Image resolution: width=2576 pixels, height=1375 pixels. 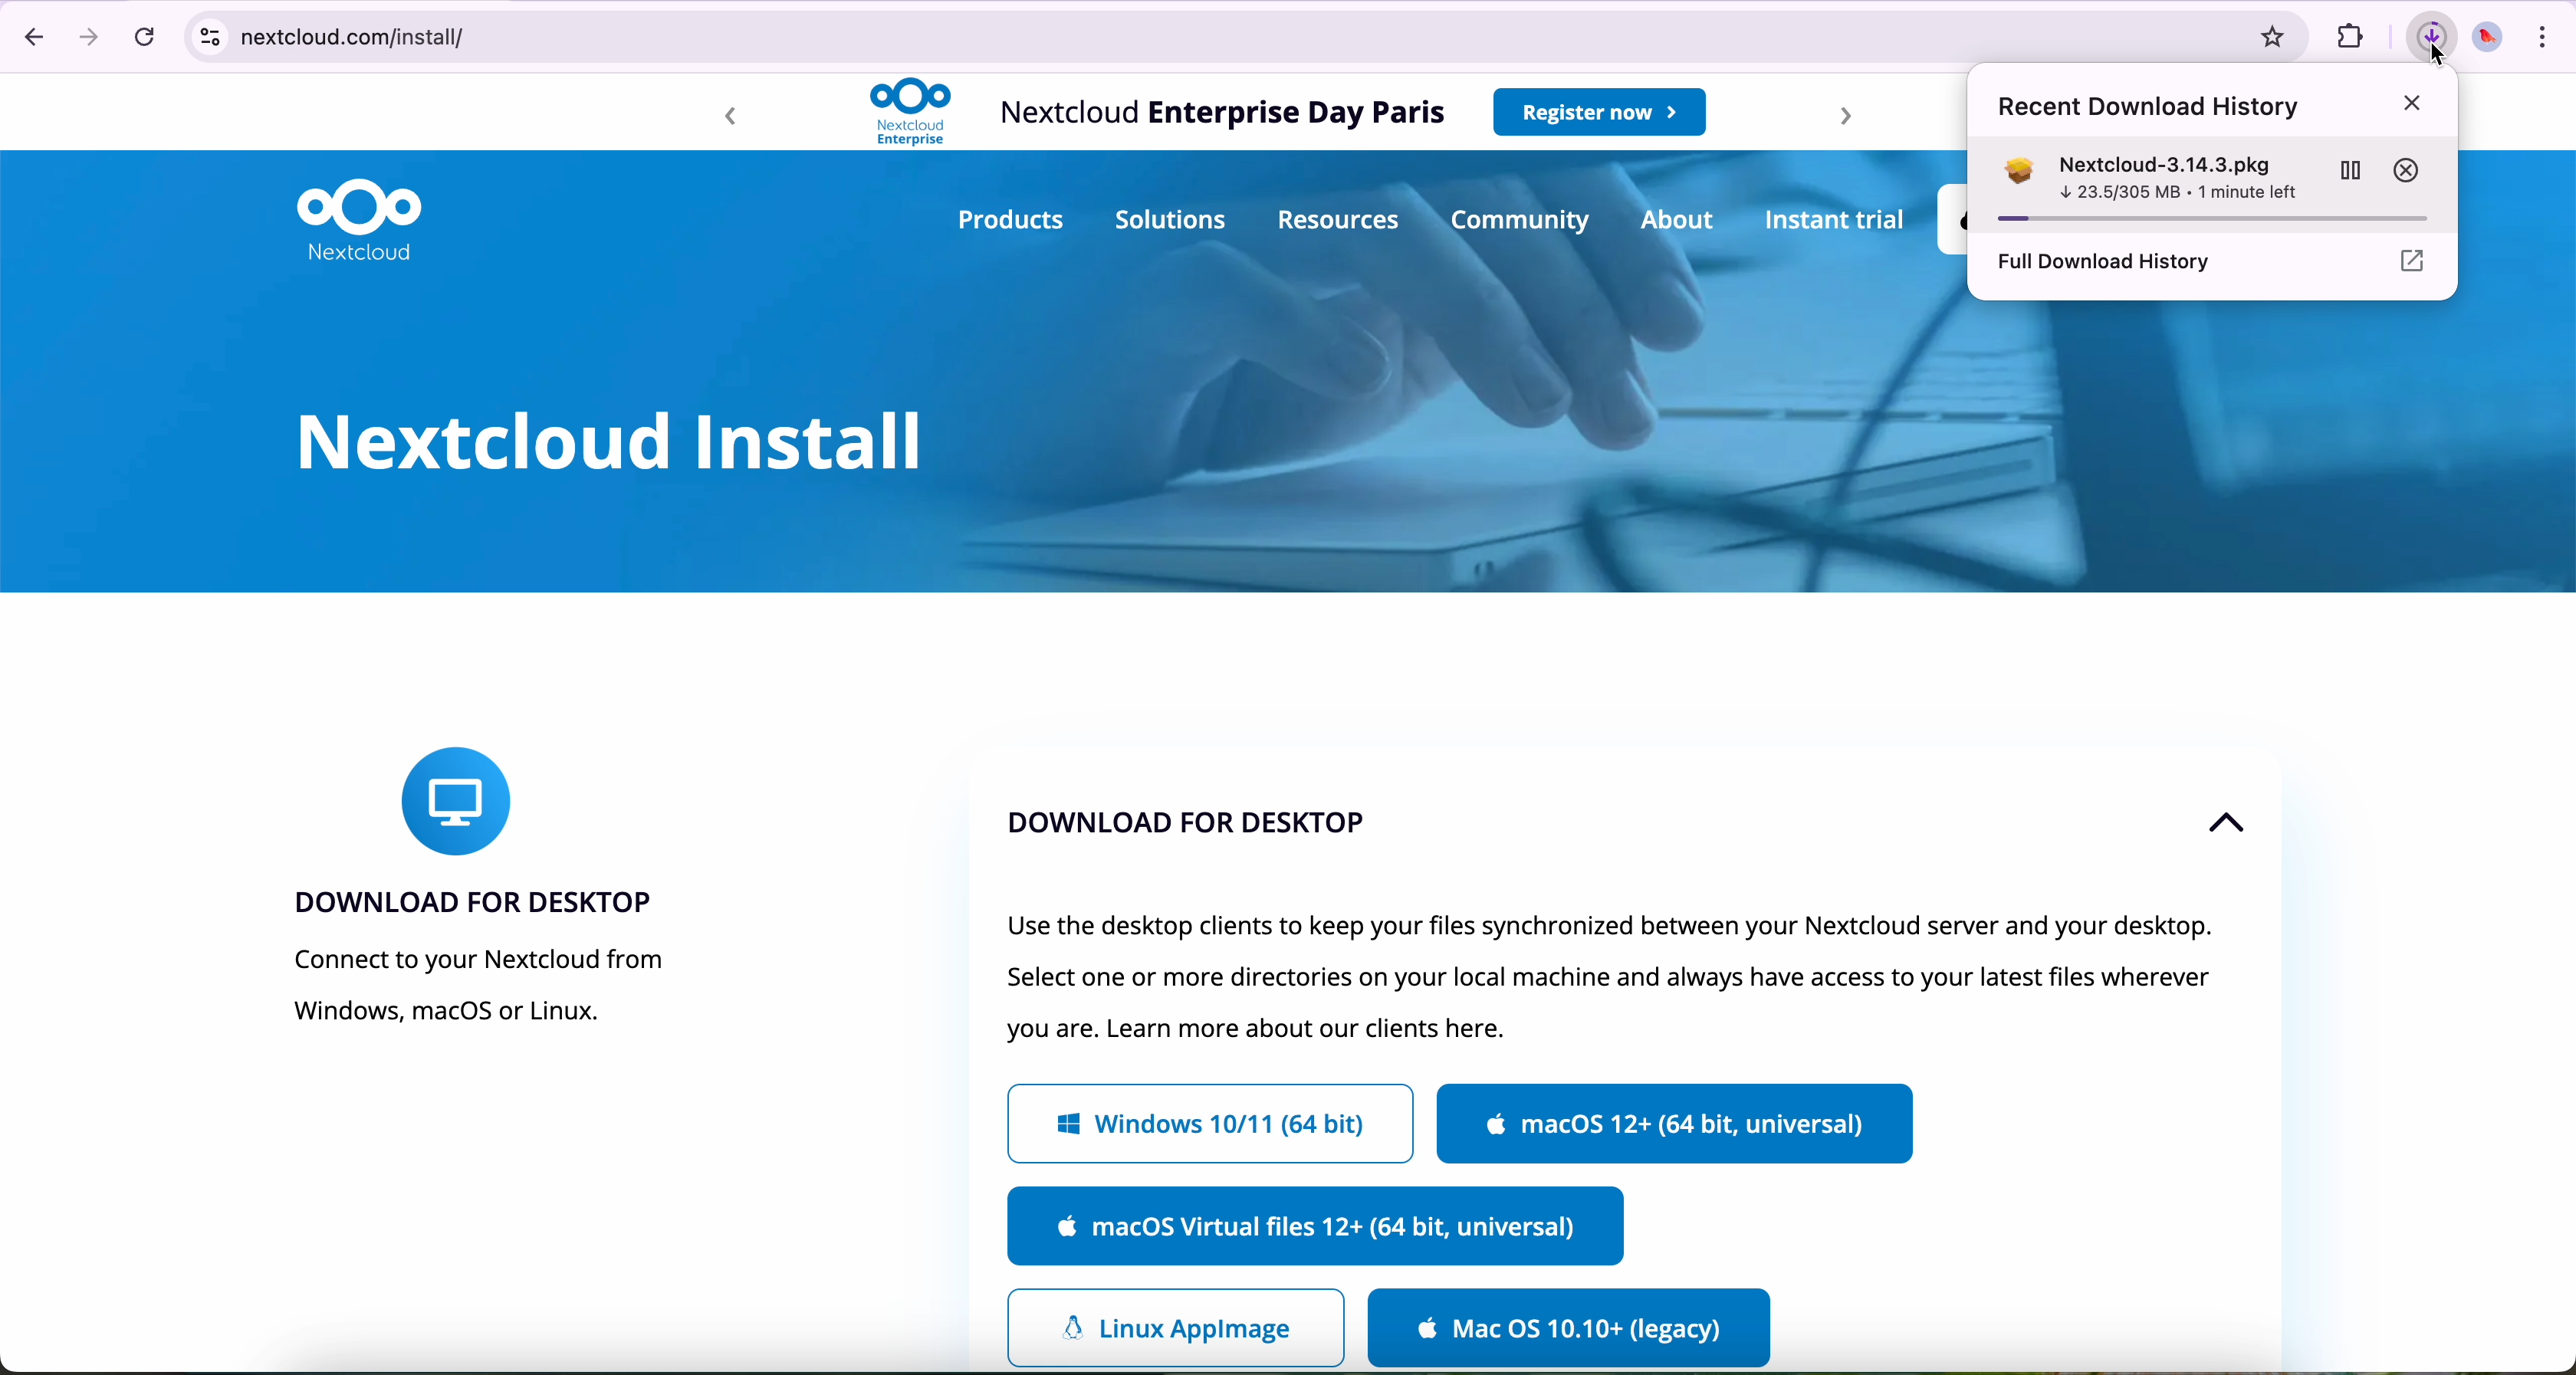 What do you see at coordinates (457, 795) in the screenshot?
I see `icon` at bounding box center [457, 795].